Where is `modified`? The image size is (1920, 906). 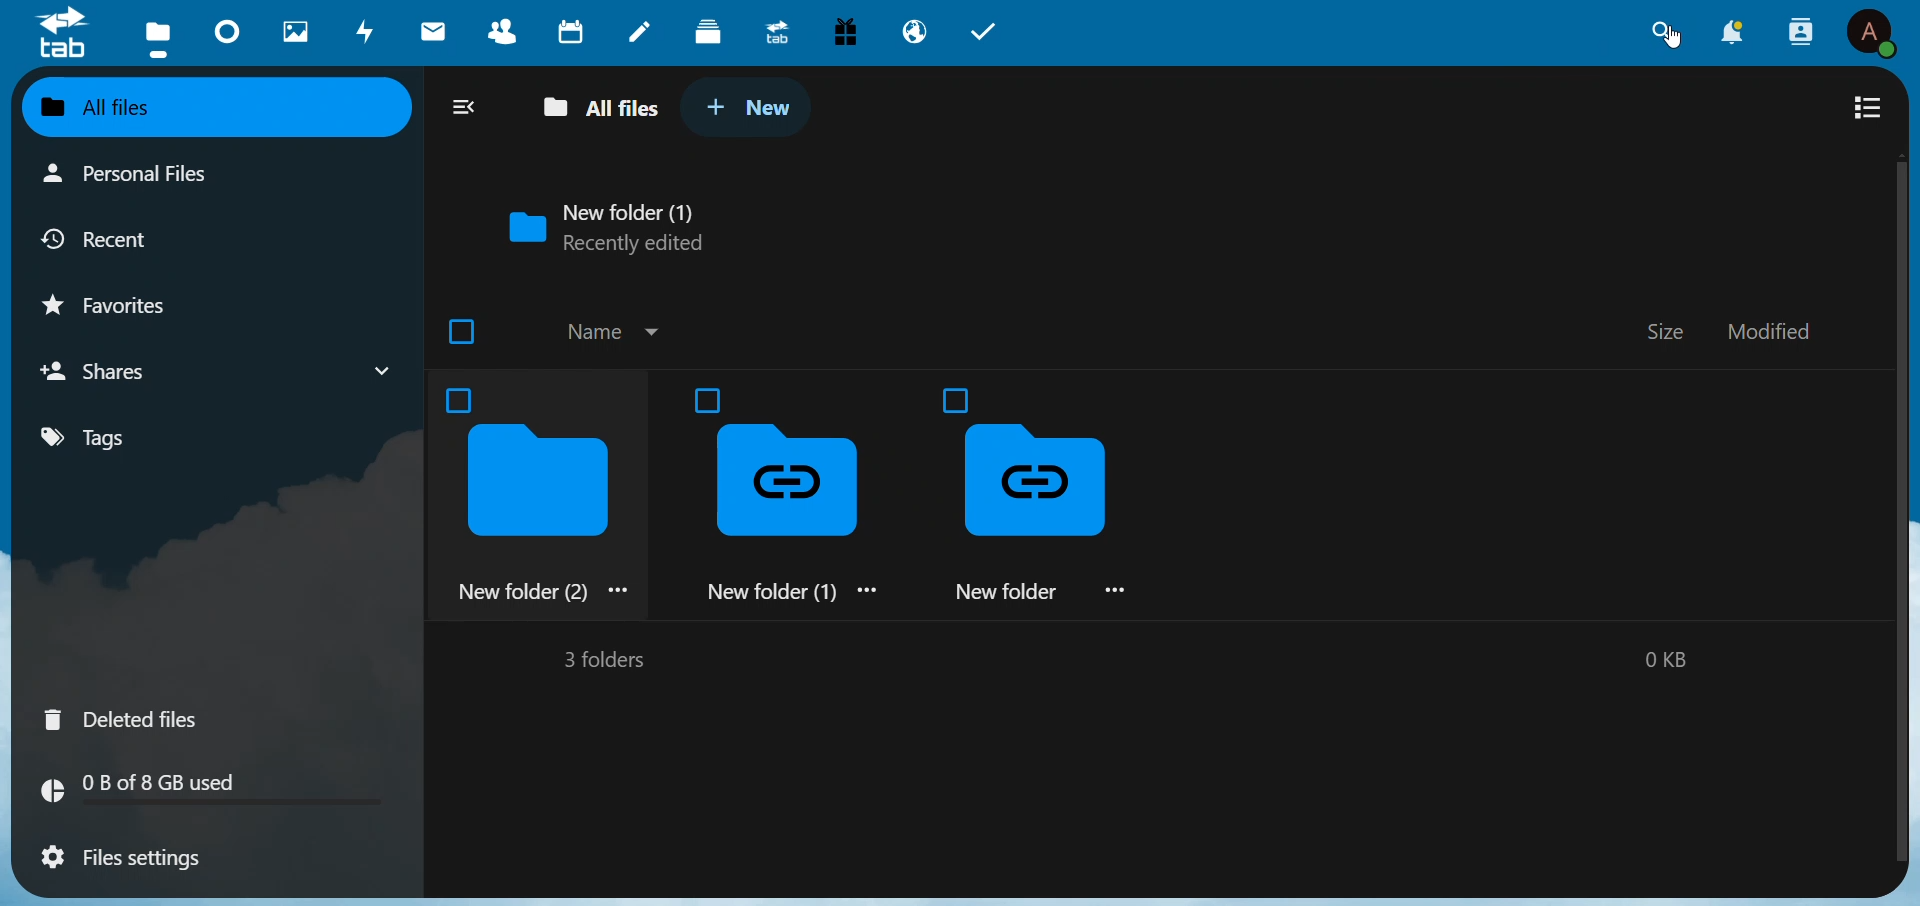 modified is located at coordinates (1771, 334).